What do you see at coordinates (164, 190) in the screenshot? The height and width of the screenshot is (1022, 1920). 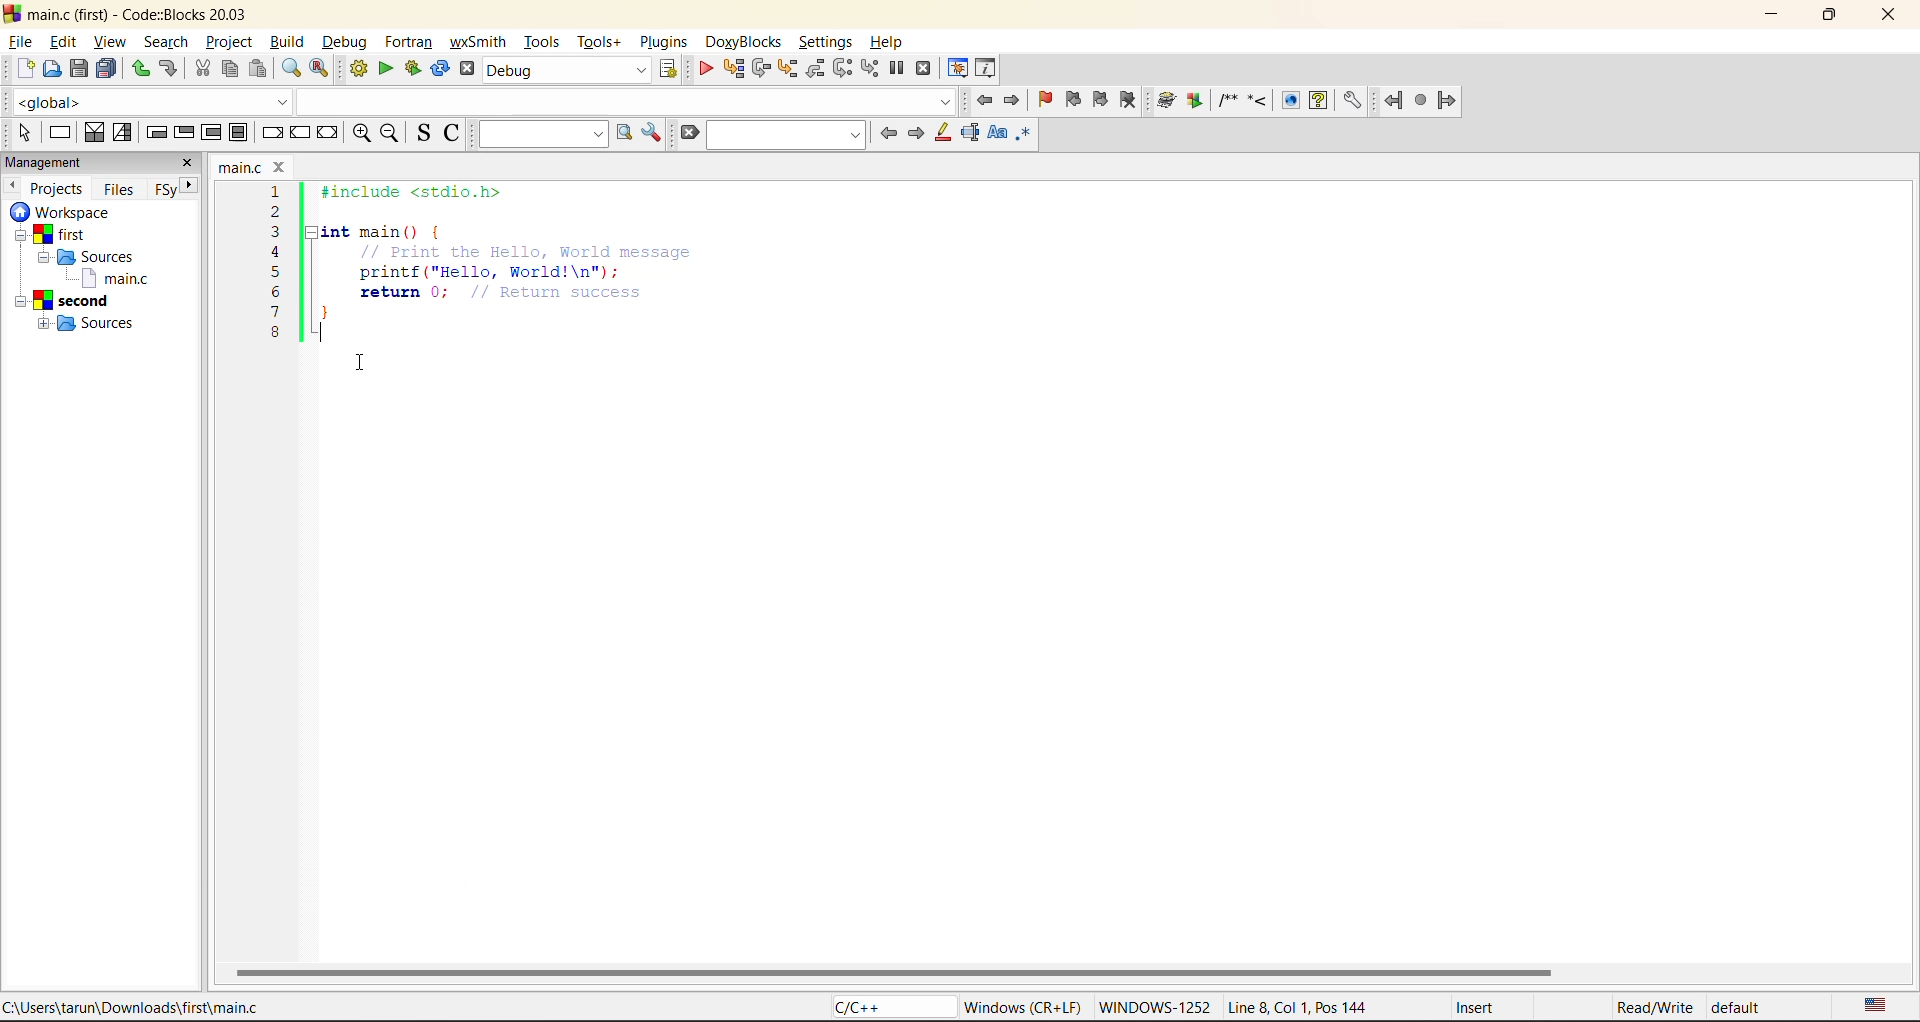 I see `FSY` at bounding box center [164, 190].